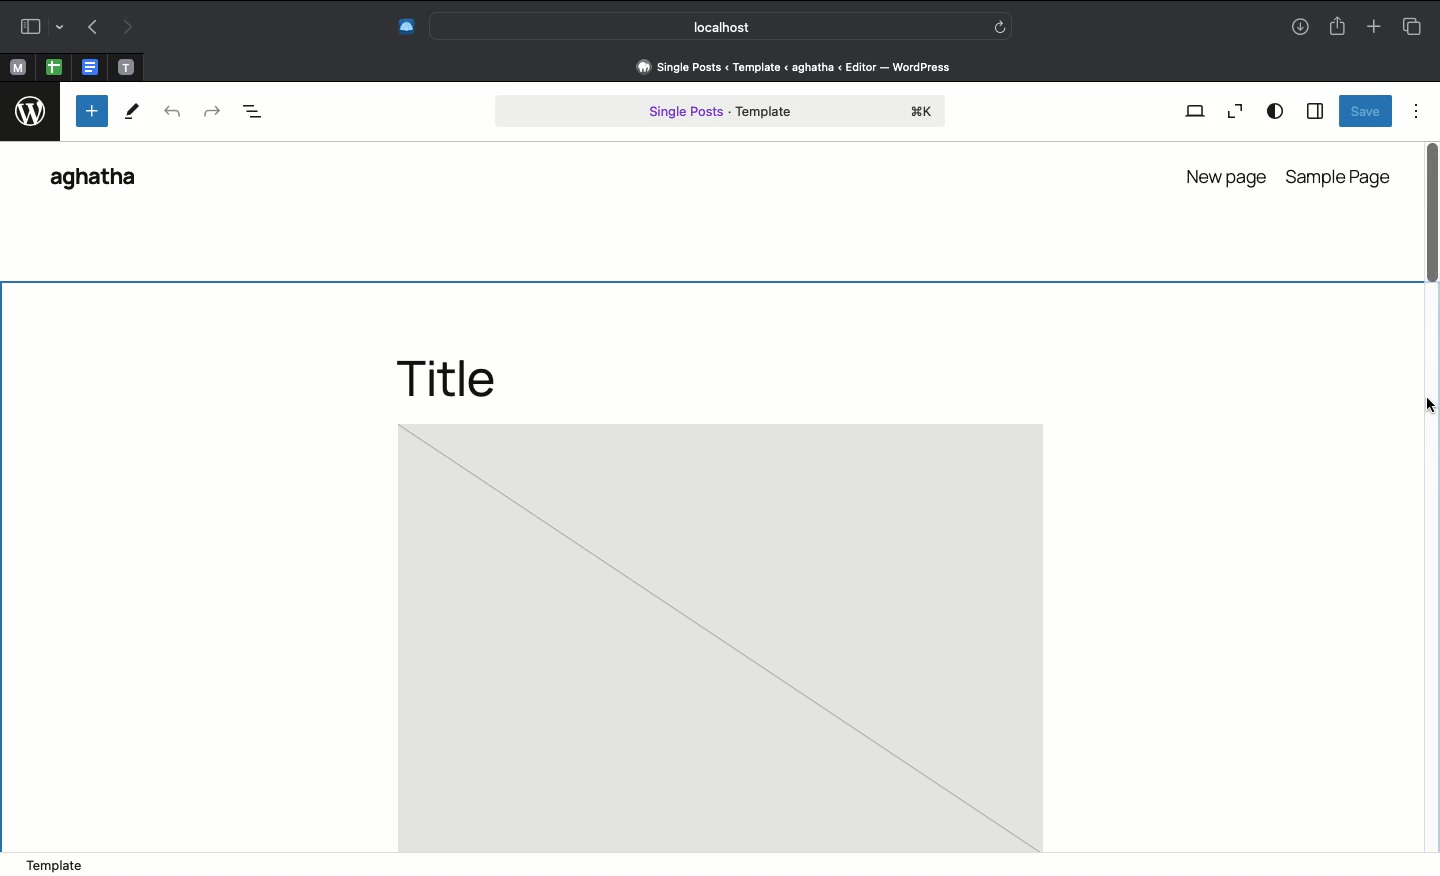 The width and height of the screenshot is (1440, 876). Describe the element at coordinates (1416, 110) in the screenshot. I see `Options` at that location.